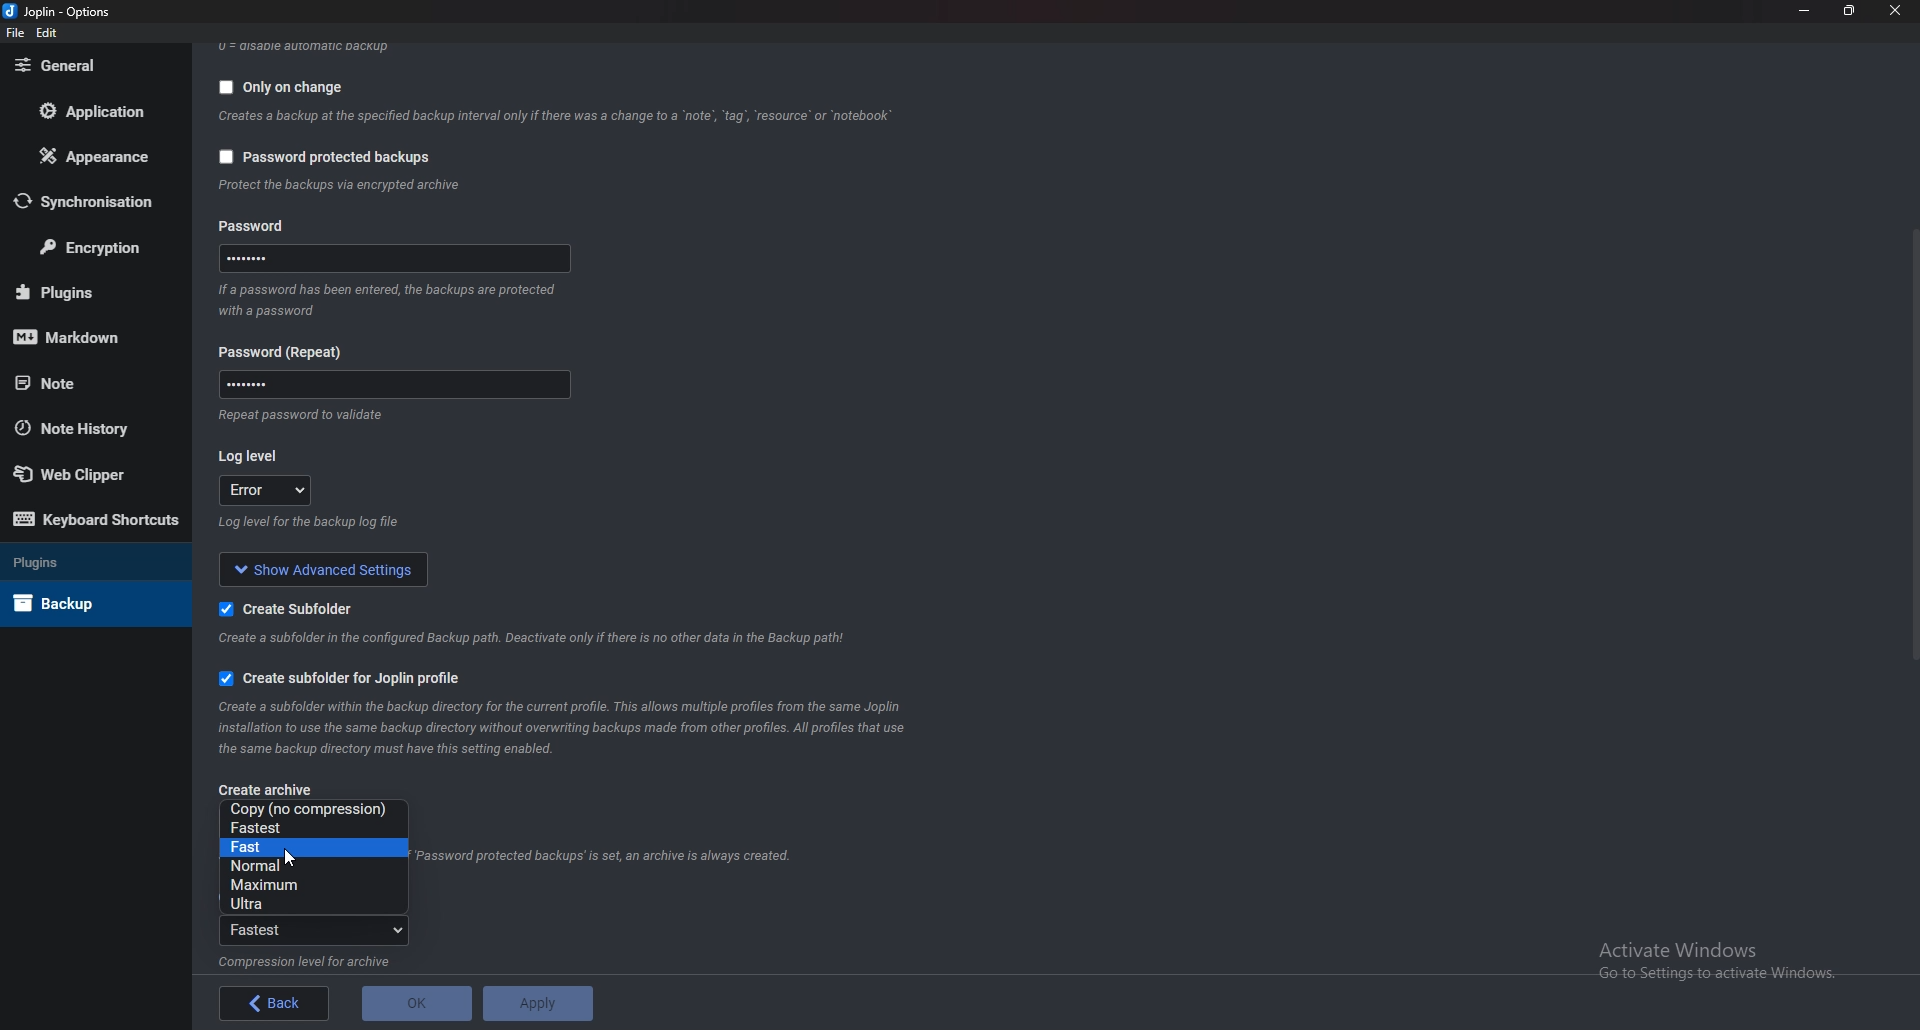  I want to click on Fastest, so click(305, 828).